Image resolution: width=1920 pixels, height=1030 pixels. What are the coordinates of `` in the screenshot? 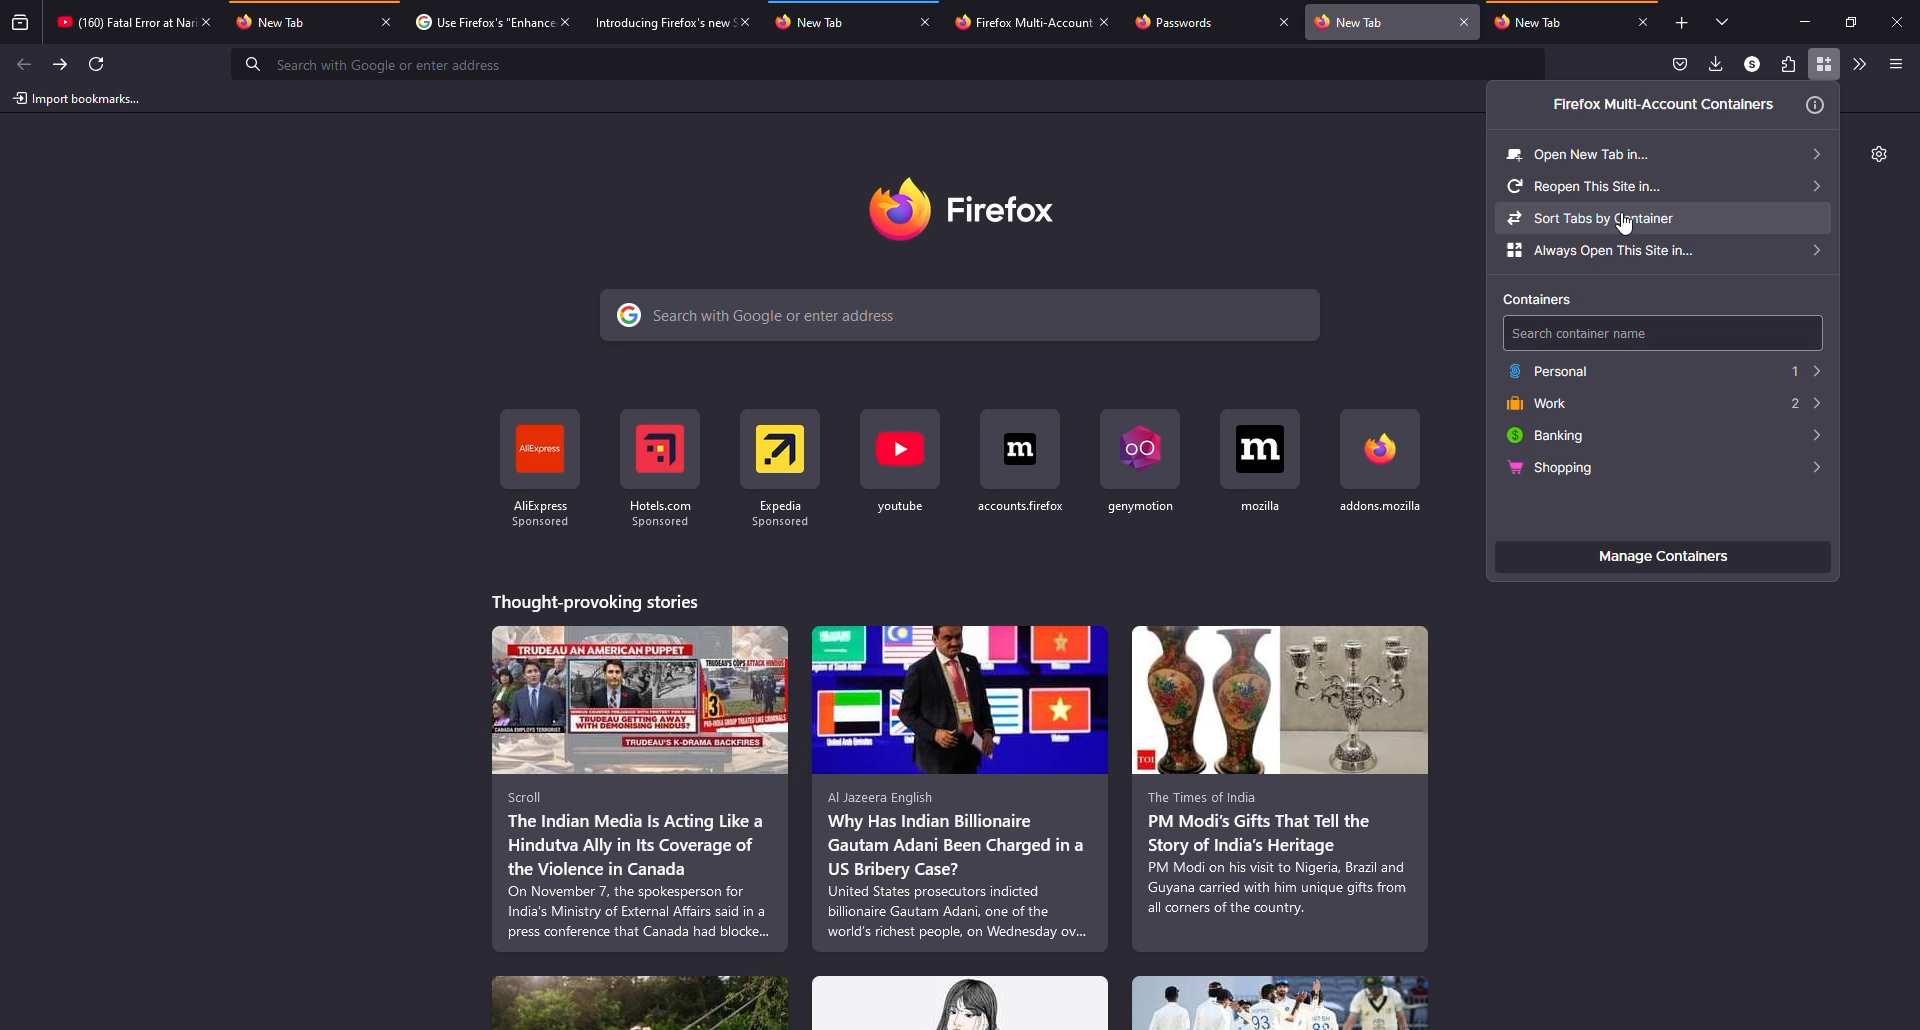 It's located at (1282, 786).